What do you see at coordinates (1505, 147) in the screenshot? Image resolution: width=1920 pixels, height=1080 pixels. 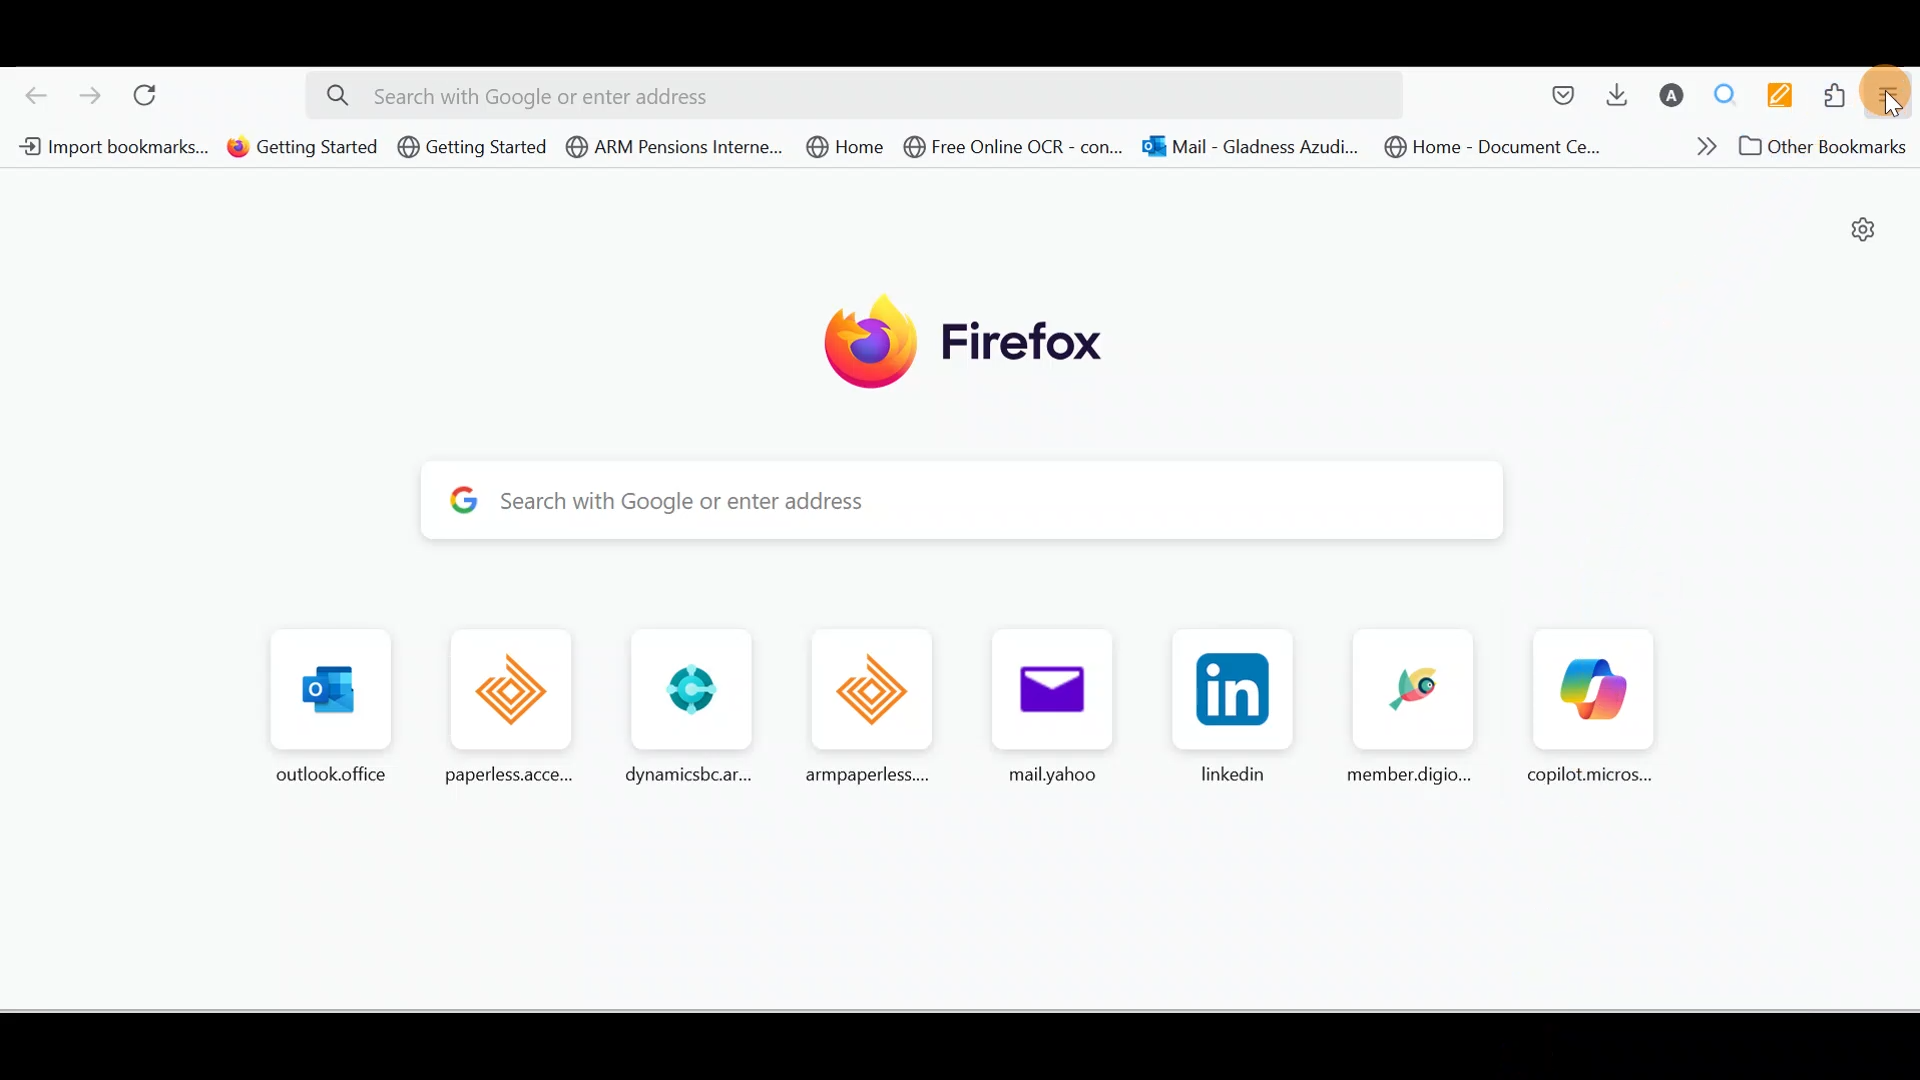 I see `‘Home - Document Ce...` at bounding box center [1505, 147].